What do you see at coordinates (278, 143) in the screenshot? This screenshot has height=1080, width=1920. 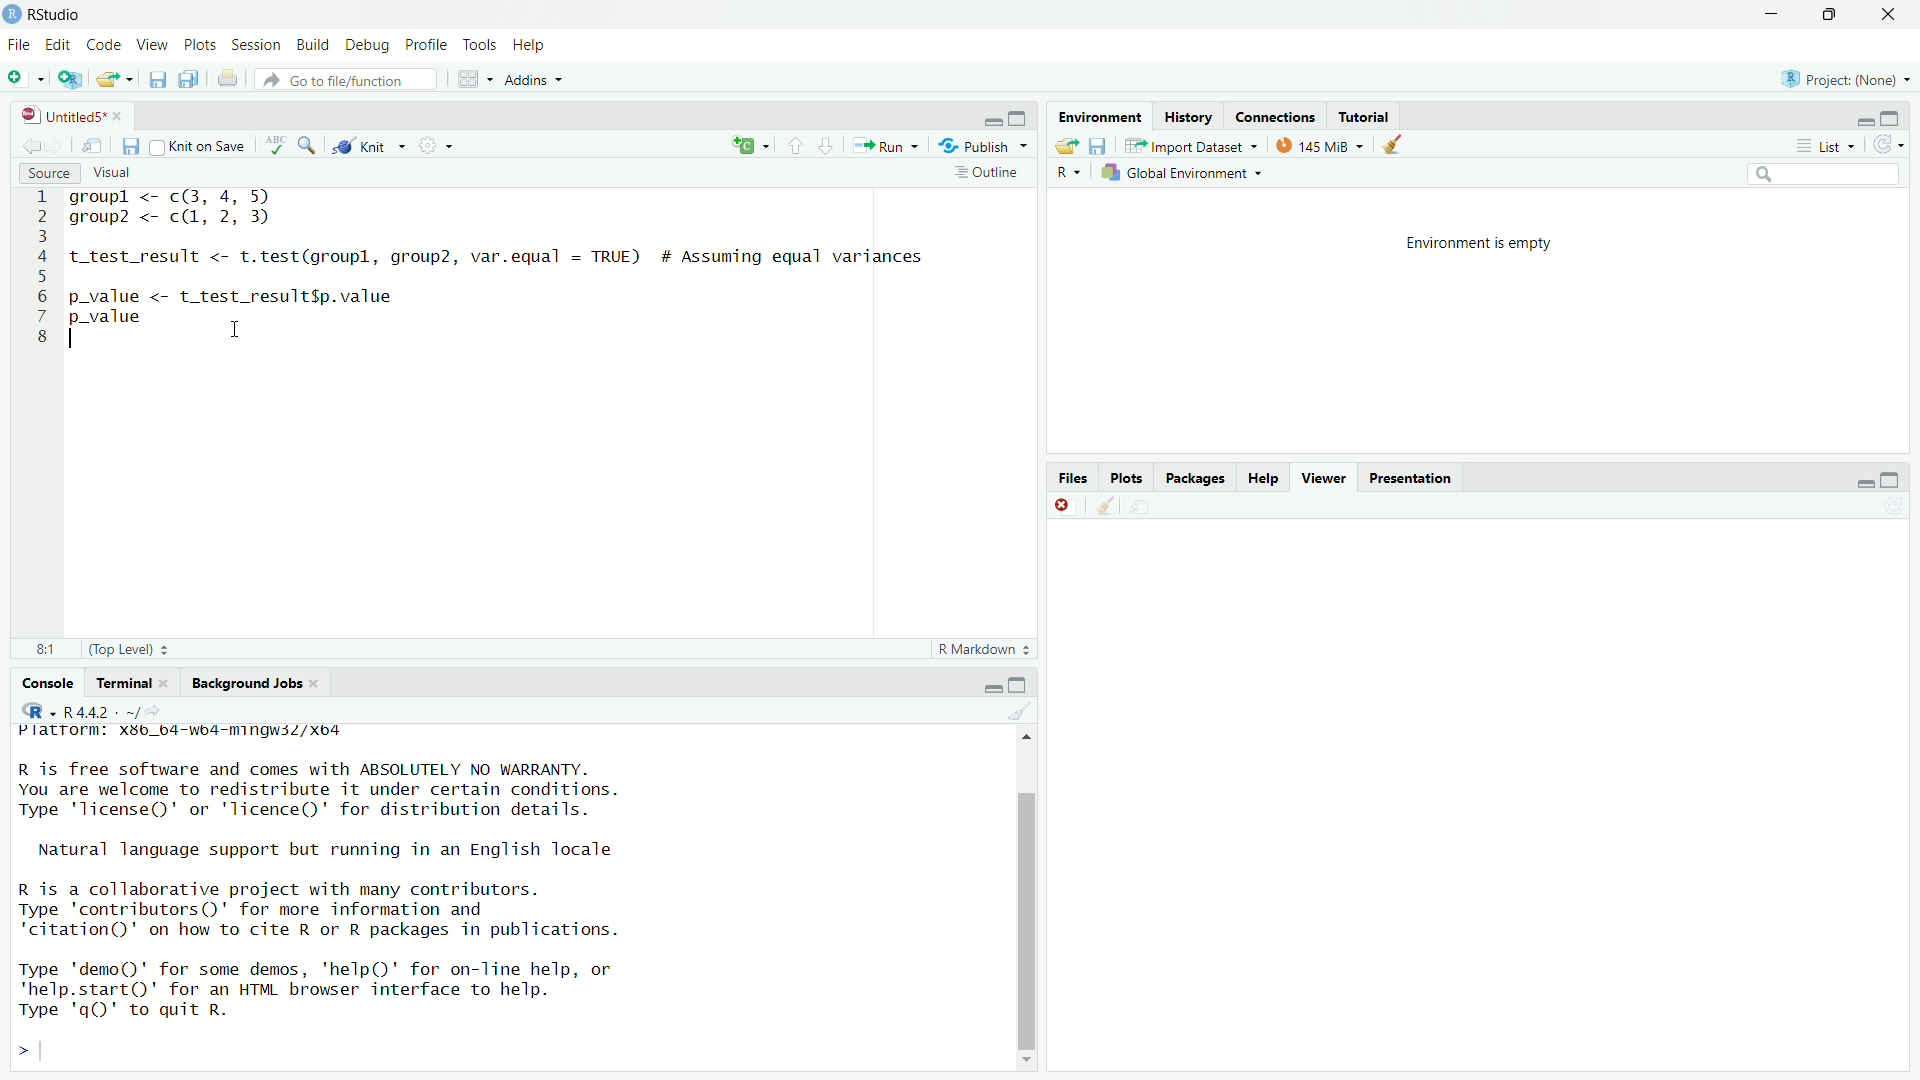 I see `check` at bounding box center [278, 143].